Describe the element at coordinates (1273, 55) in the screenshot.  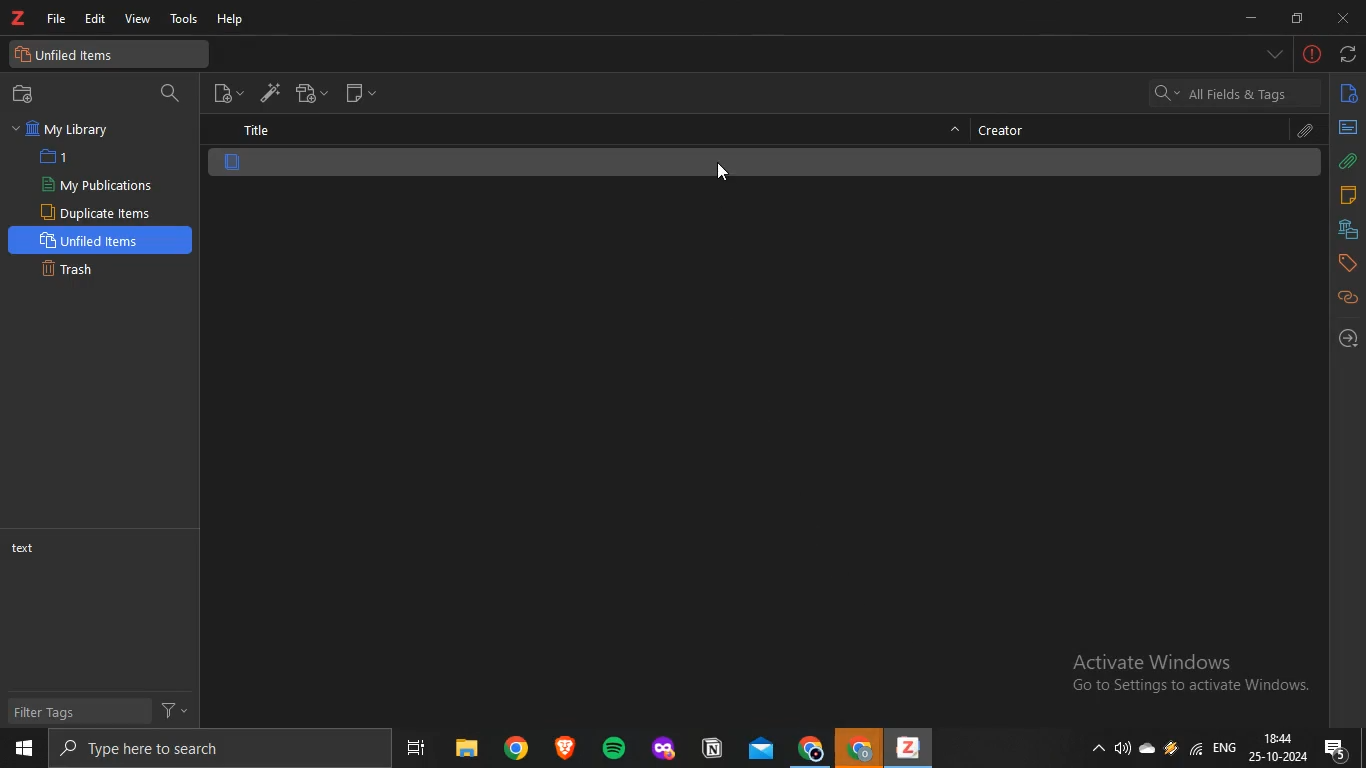
I see `list all tabs` at that location.